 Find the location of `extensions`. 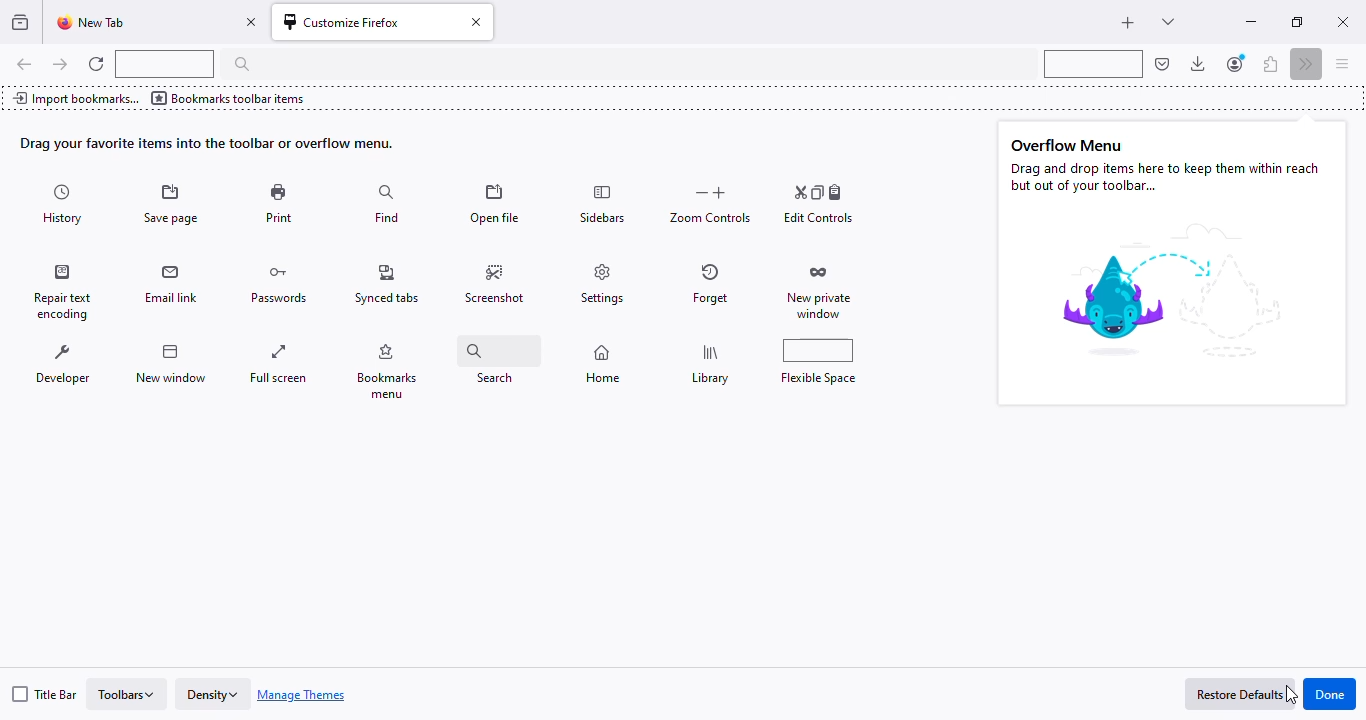

extensions is located at coordinates (1270, 64).